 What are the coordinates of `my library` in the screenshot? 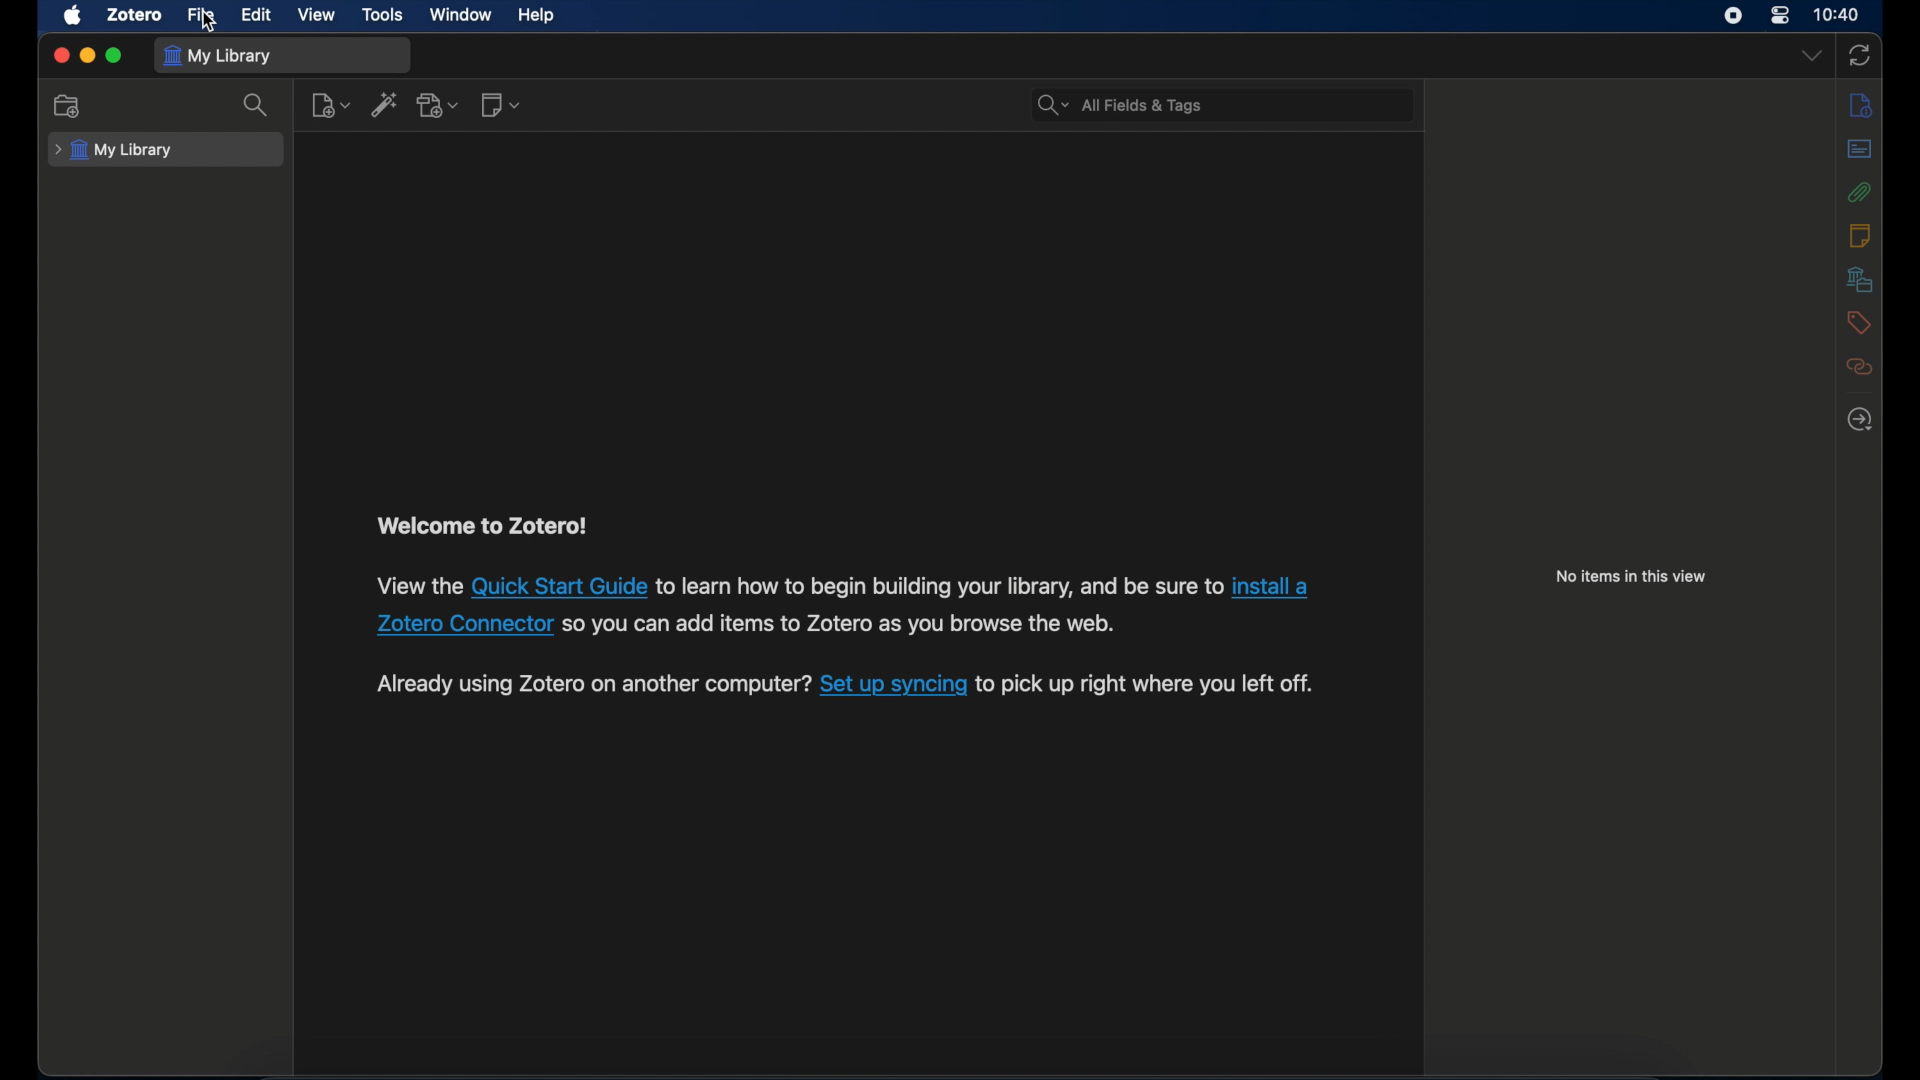 It's located at (217, 57).